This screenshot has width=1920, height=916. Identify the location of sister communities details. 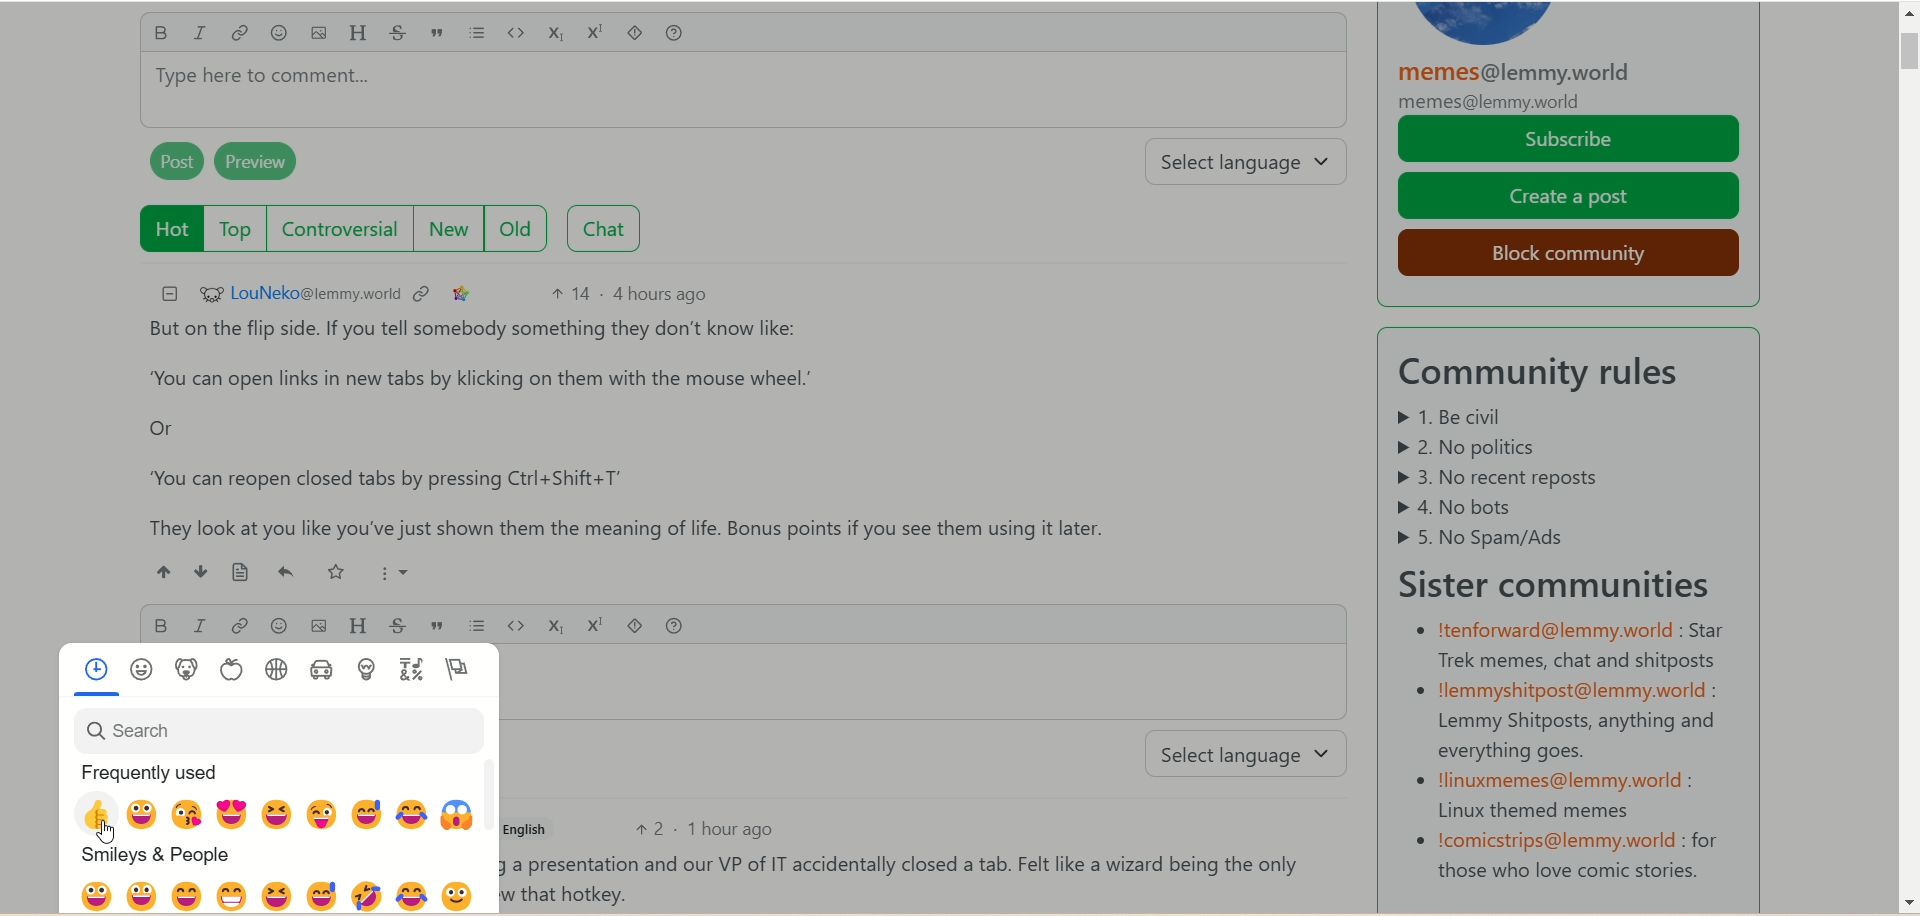
(1568, 750).